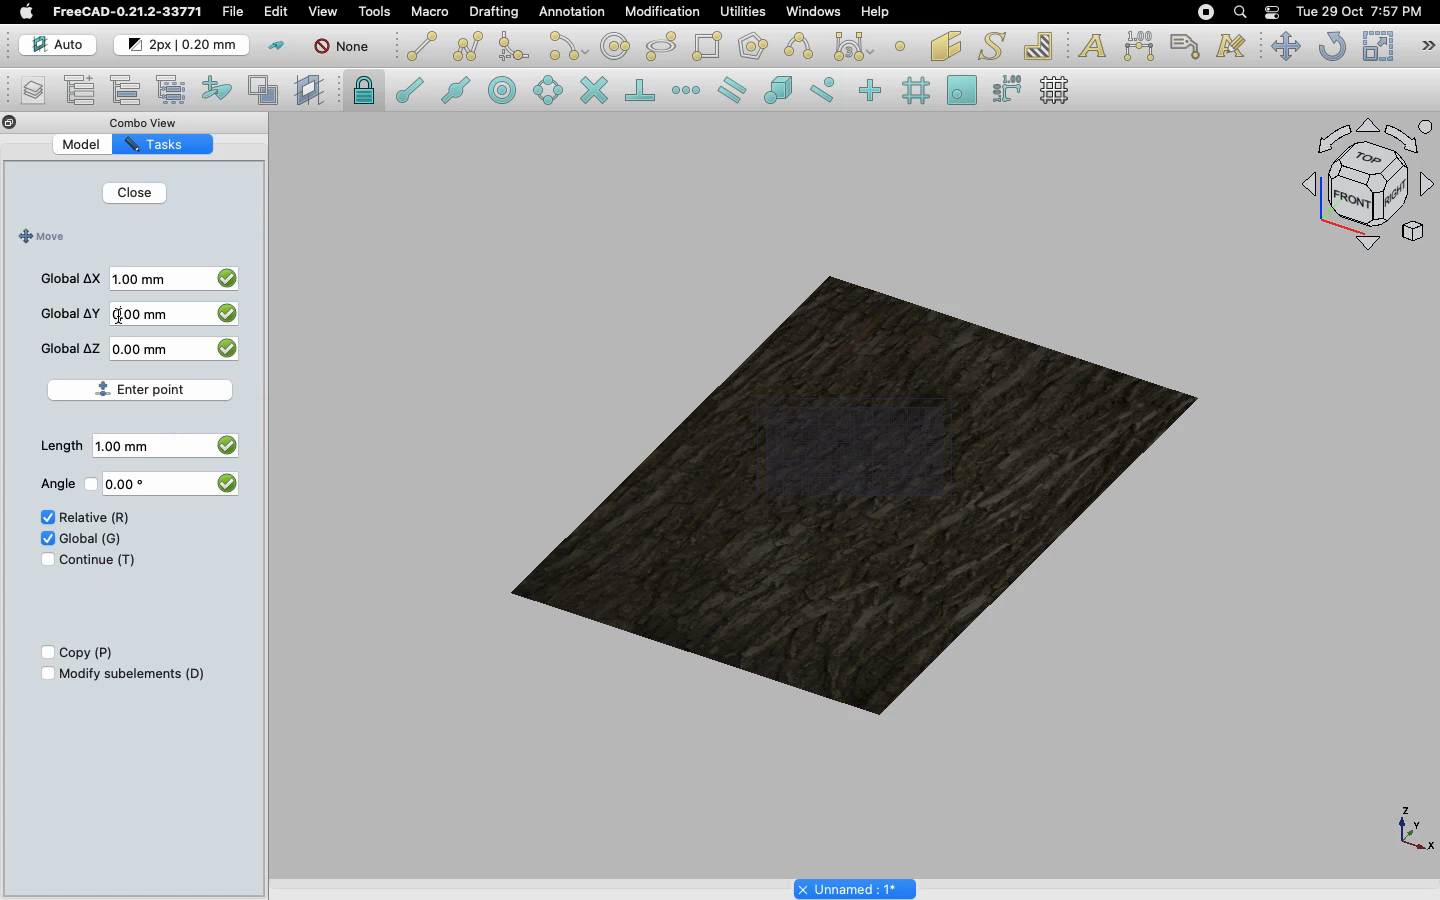  What do you see at coordinates (312, 91) in the screenshot?
I see `Create working plane proxy` at bounding box center [312, 91].